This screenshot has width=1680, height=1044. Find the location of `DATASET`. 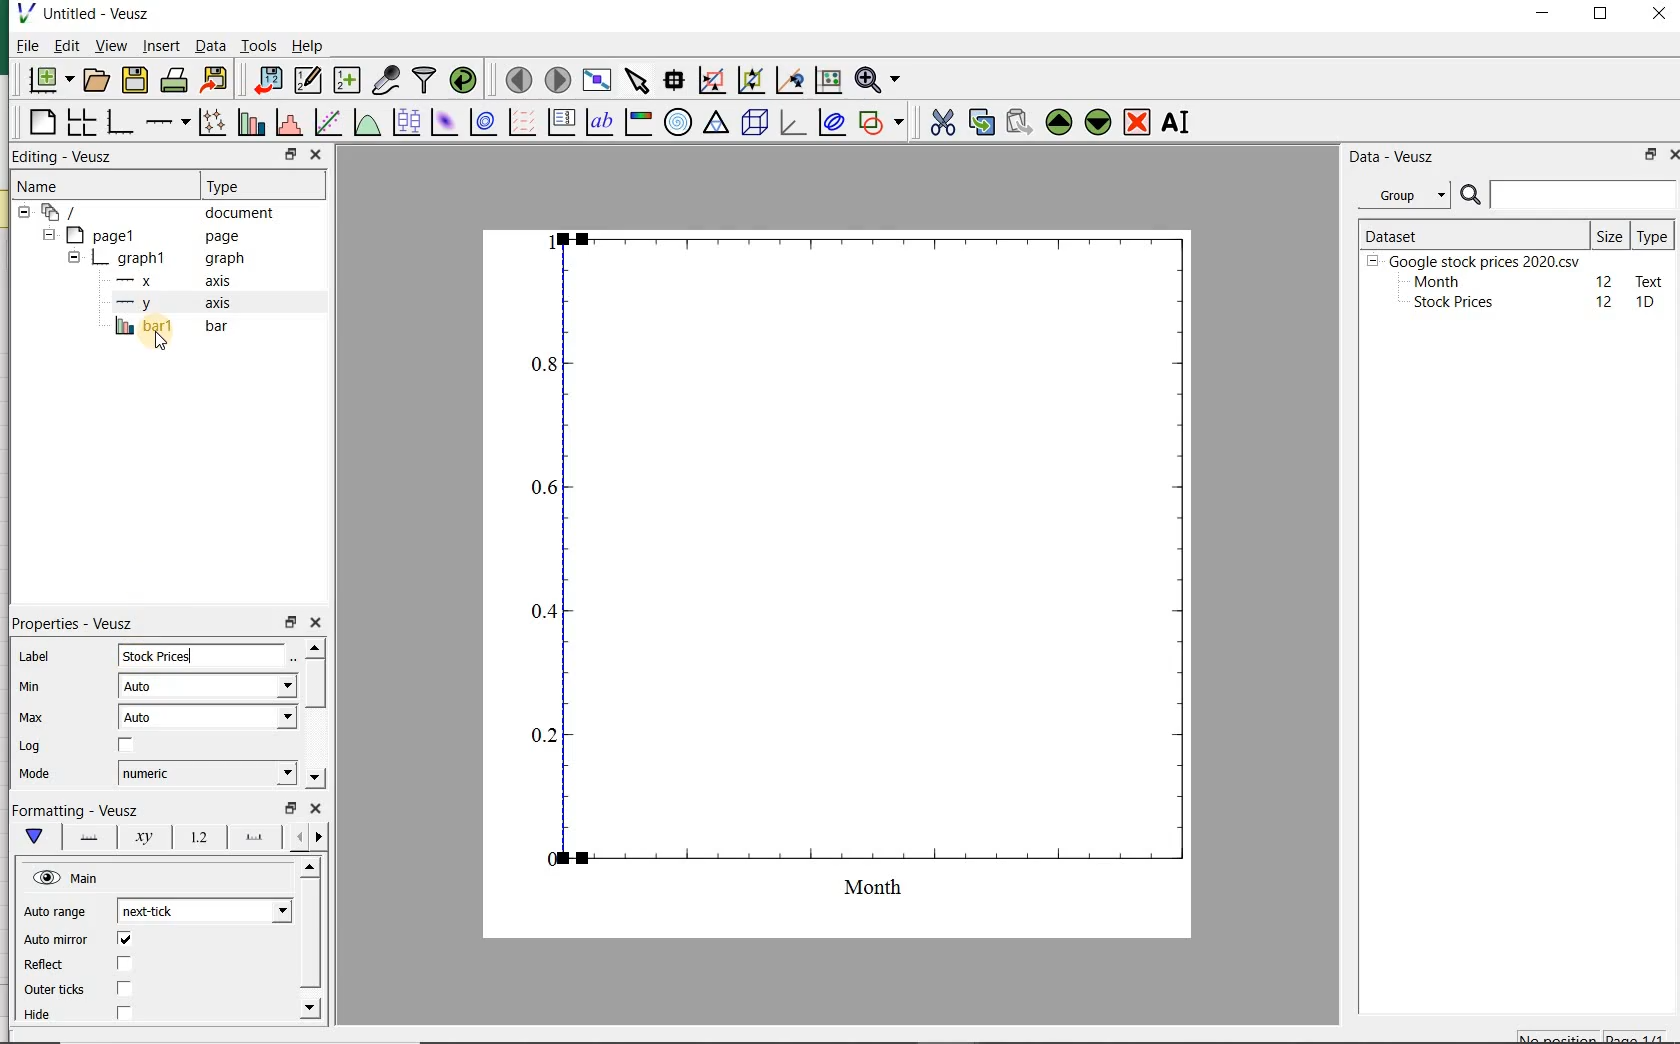

DATASET is located at coordinates (1472, 232).